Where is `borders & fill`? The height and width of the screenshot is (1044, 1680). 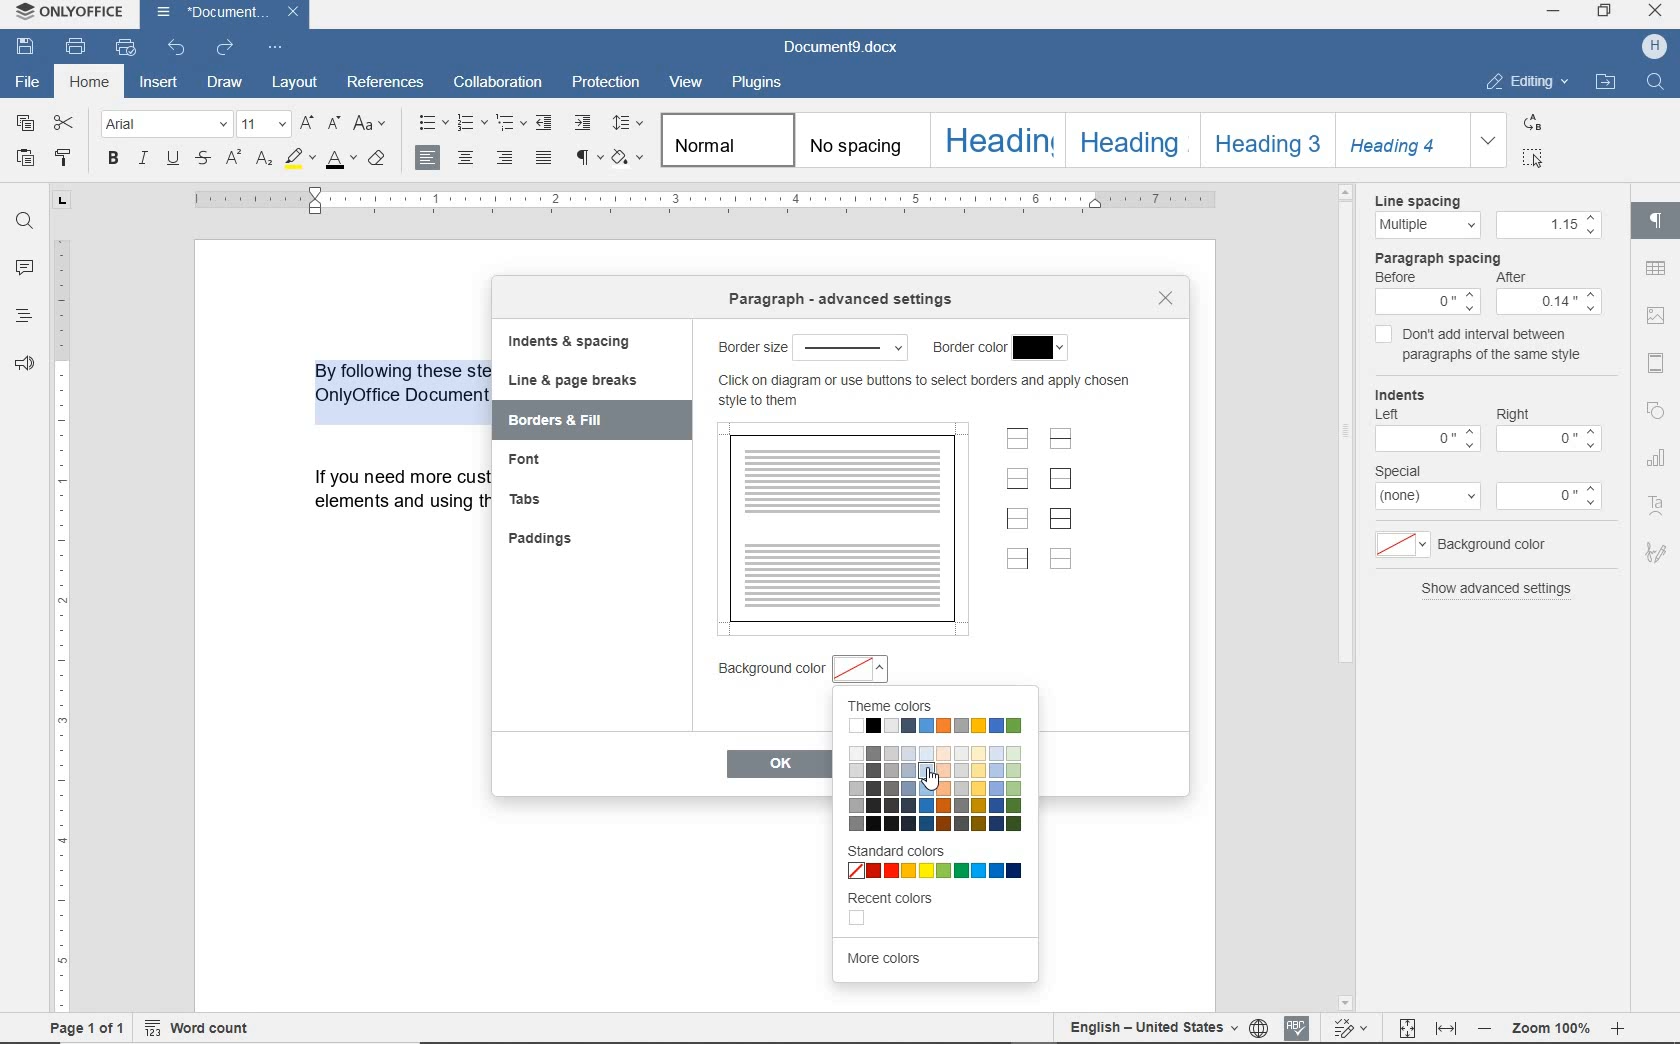
borders & fill is located at coordinates (570, 421).